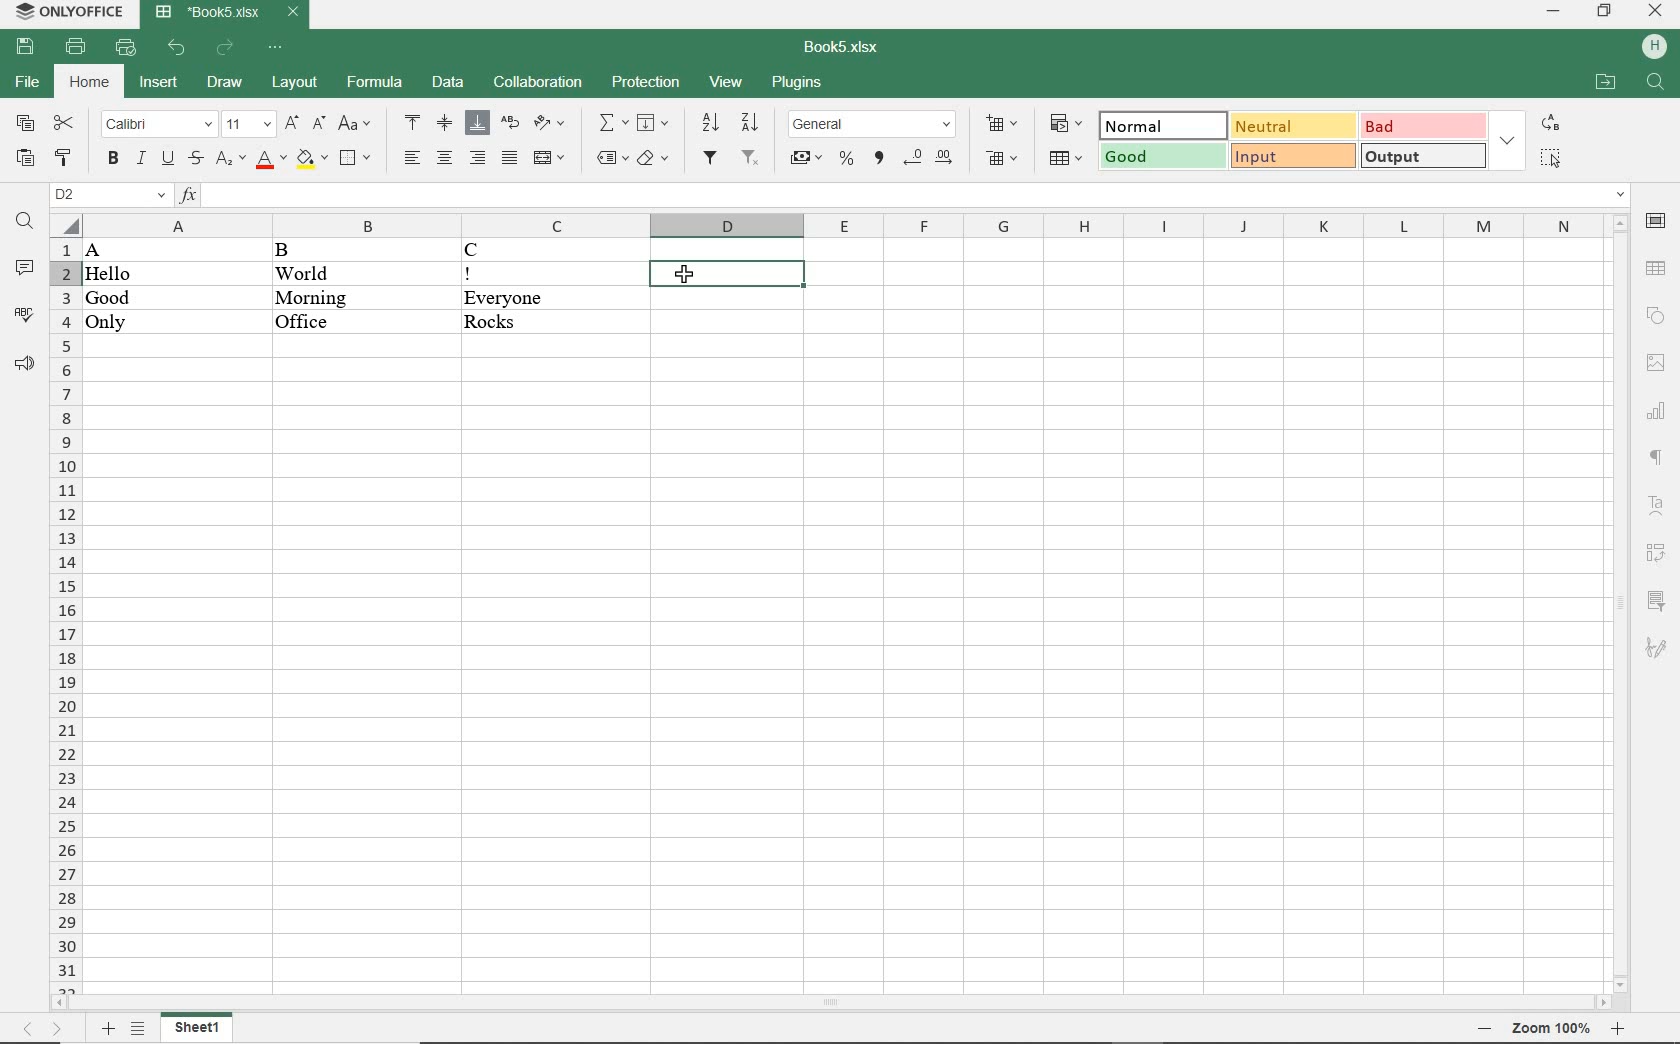  What do you see at coordinates (160, 81) in the screenshot?
I see `INSERT` at bounding box center [160, 81].